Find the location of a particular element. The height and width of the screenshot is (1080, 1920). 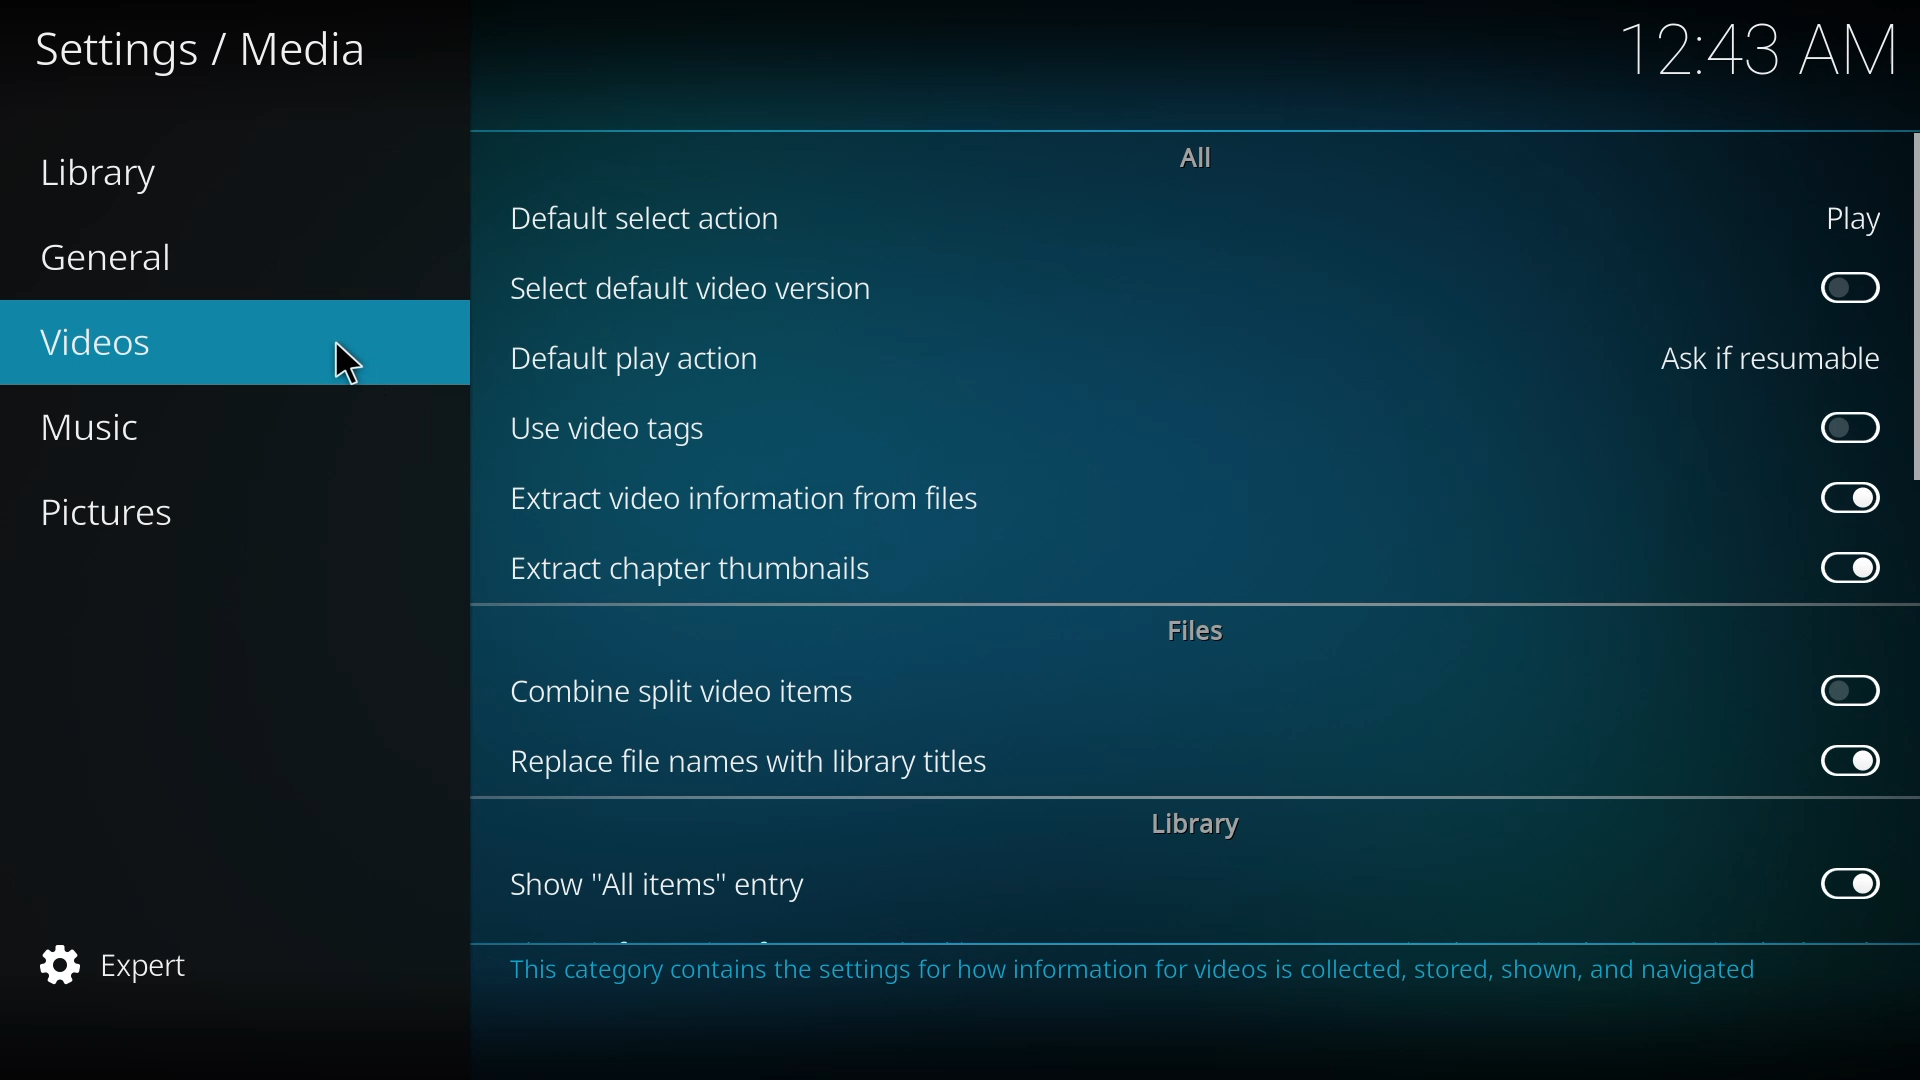

use video tags is located at coordinates (618, 432).